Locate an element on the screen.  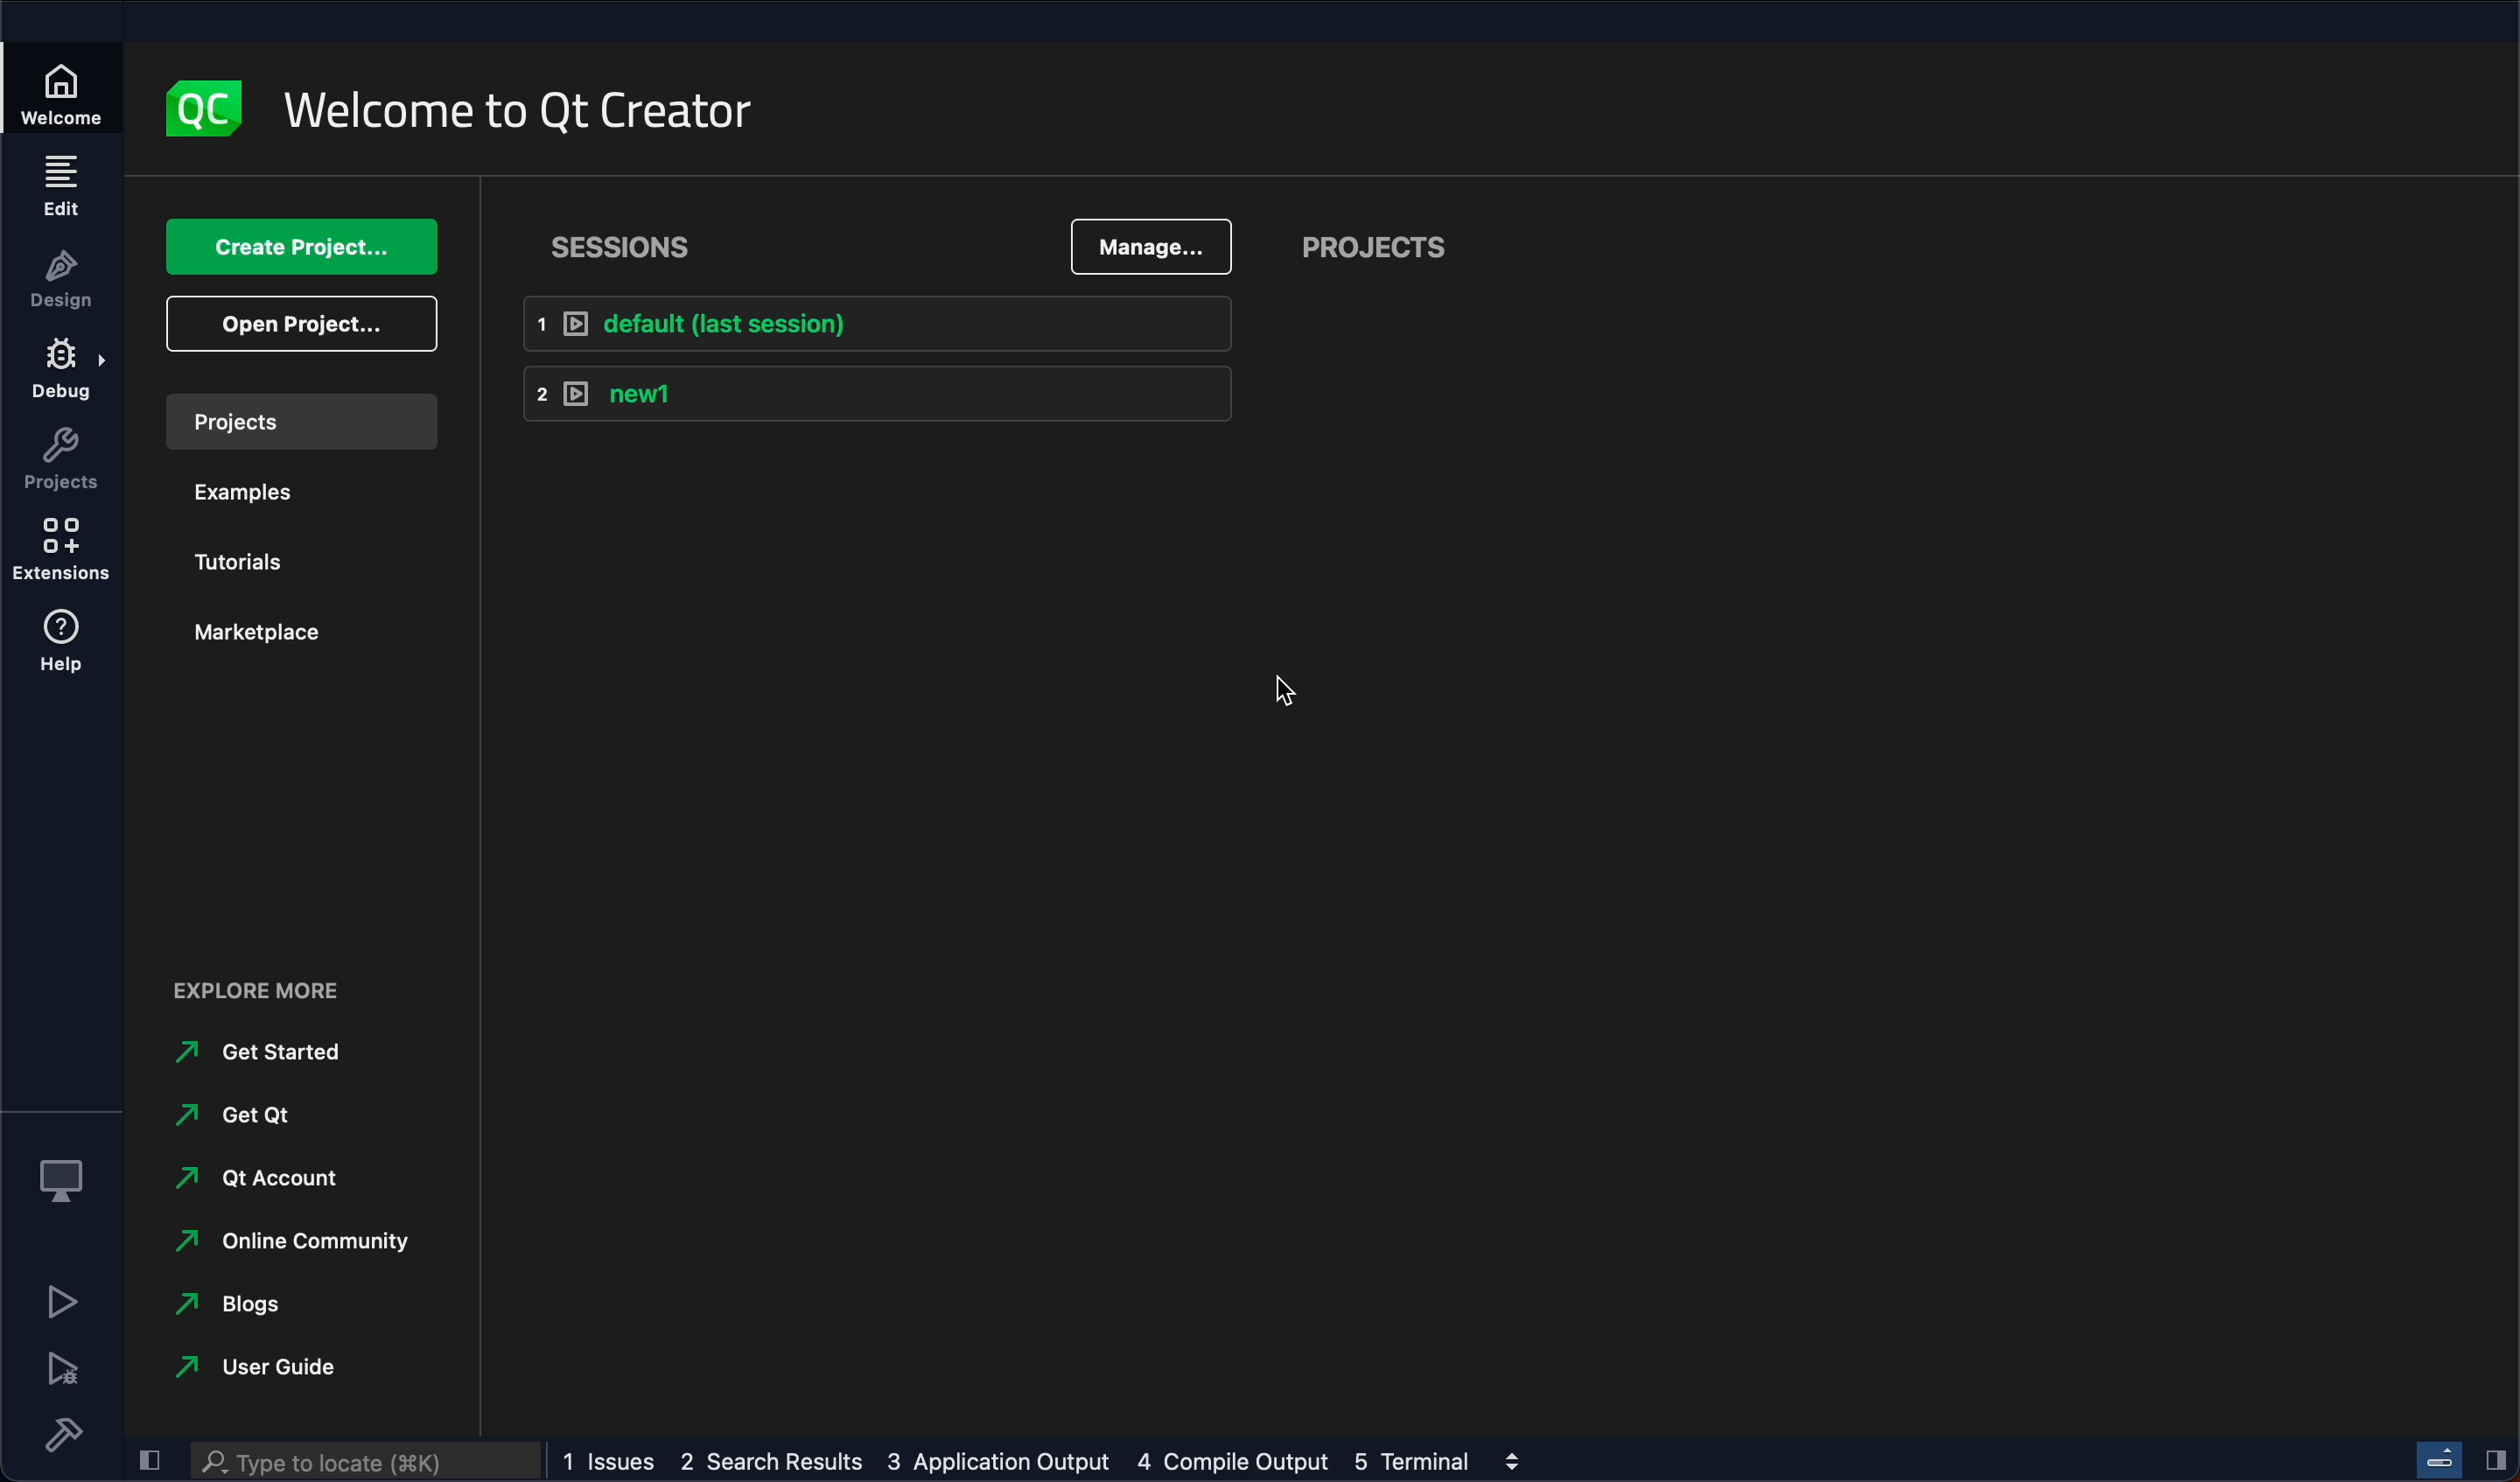
sessions is located at coordinates (627, 240).